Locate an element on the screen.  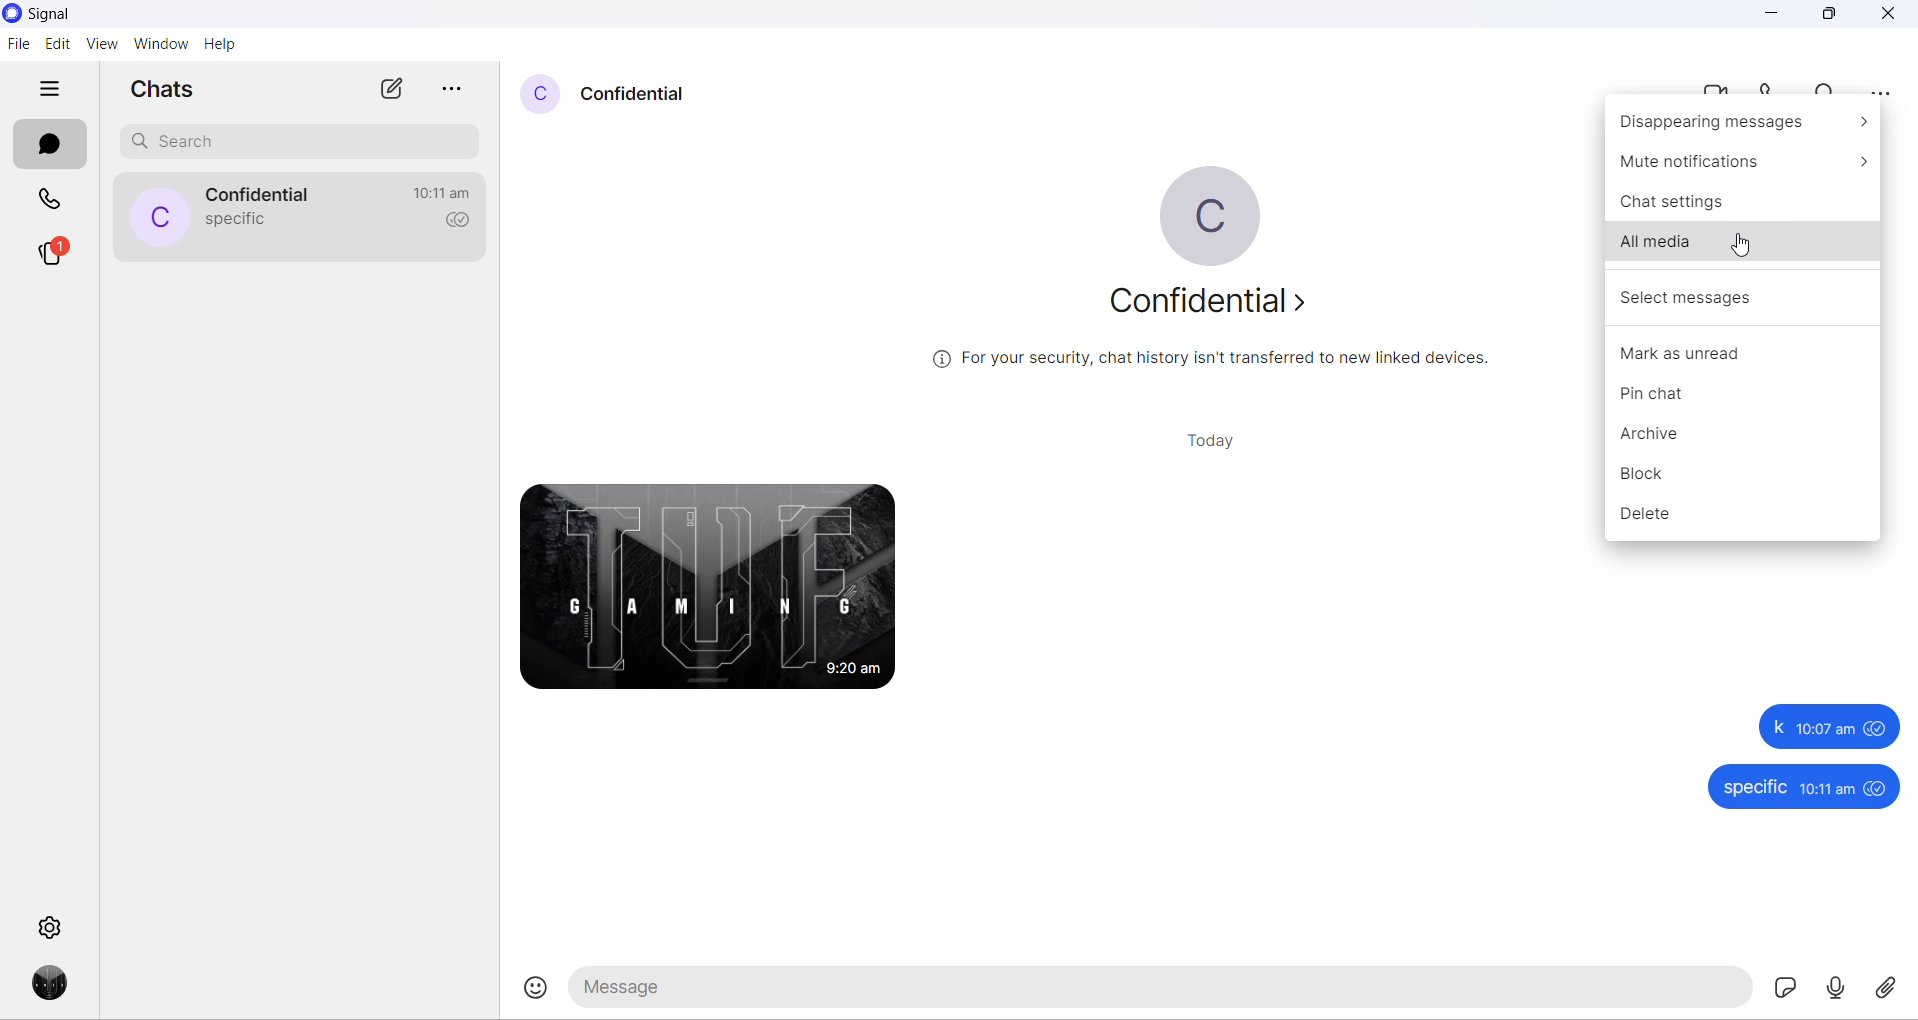
settings is located at coordinates (50, 927).